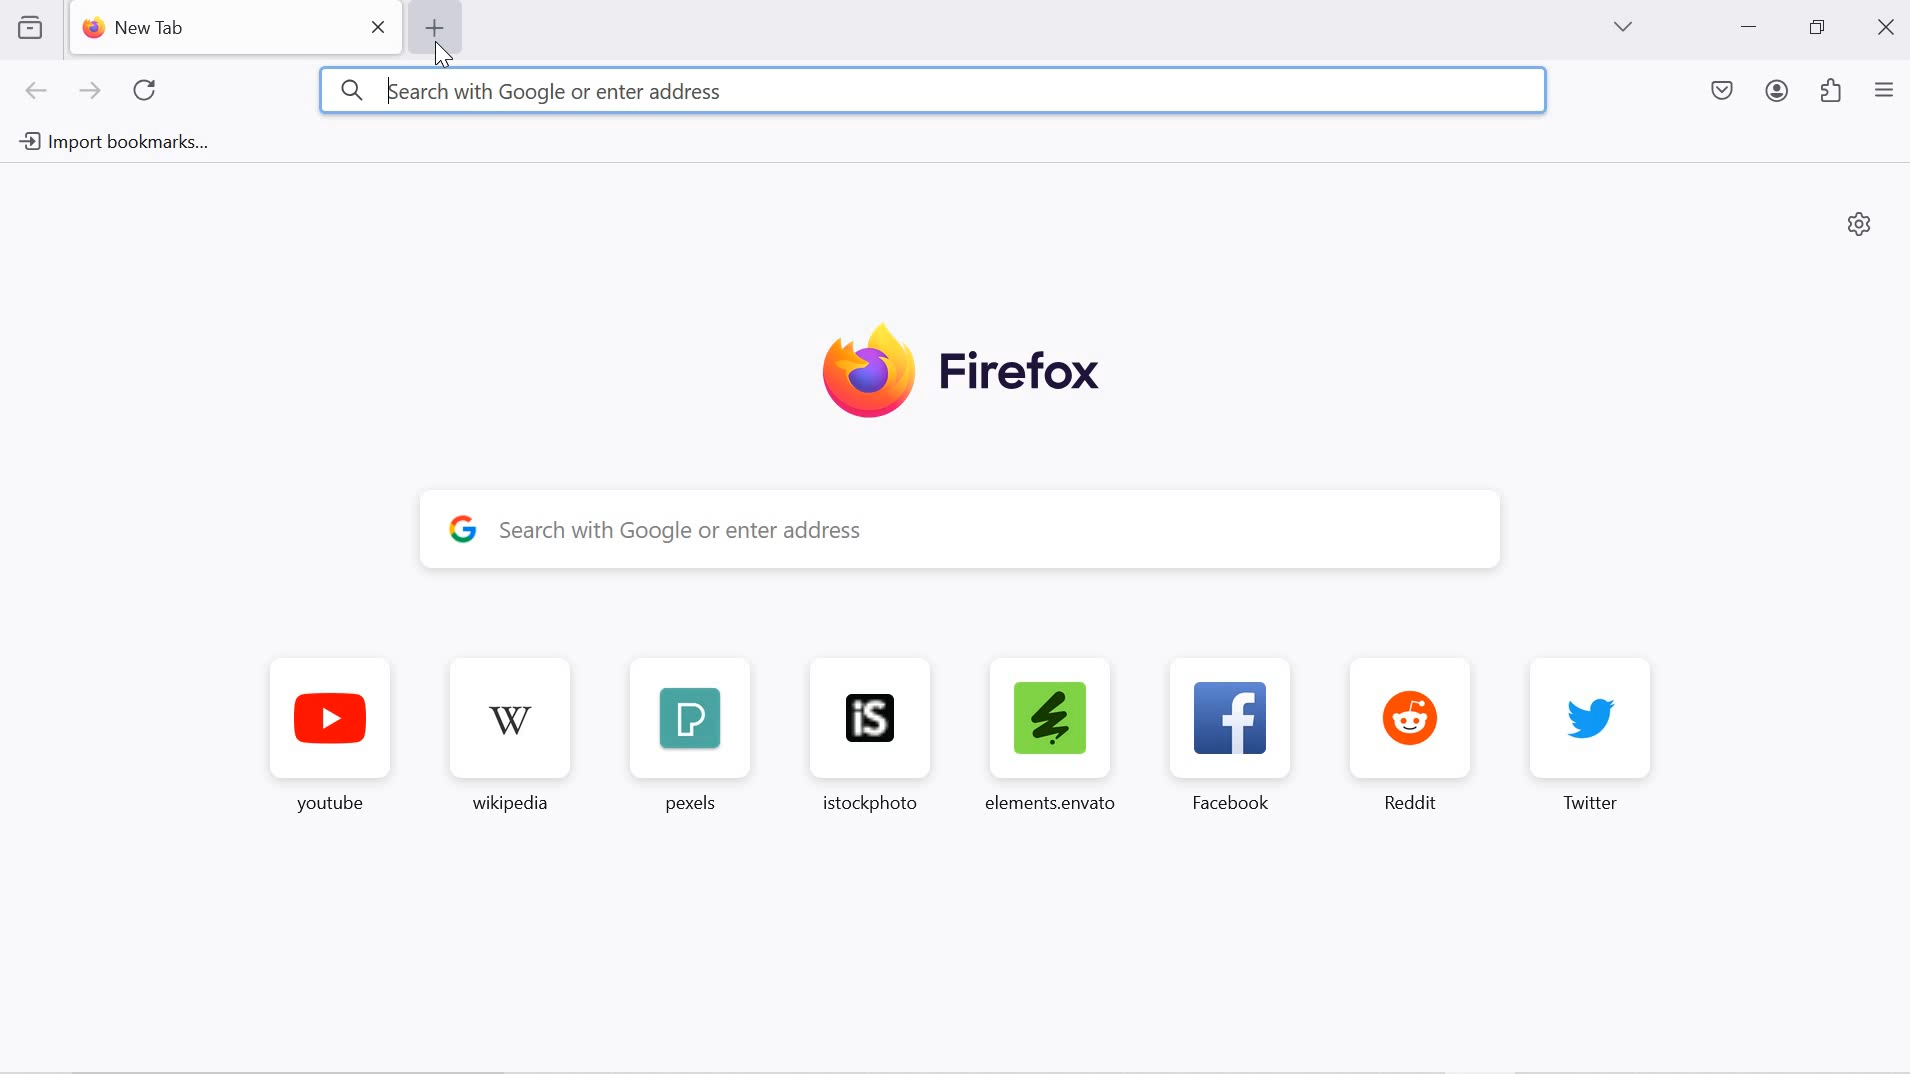 The height and width of the screenshot is (1074, 1910). What do you see at coordinates (1860, 223) in the screenshot?
I see `personalize new tab` at bounding box center [1860, 223].